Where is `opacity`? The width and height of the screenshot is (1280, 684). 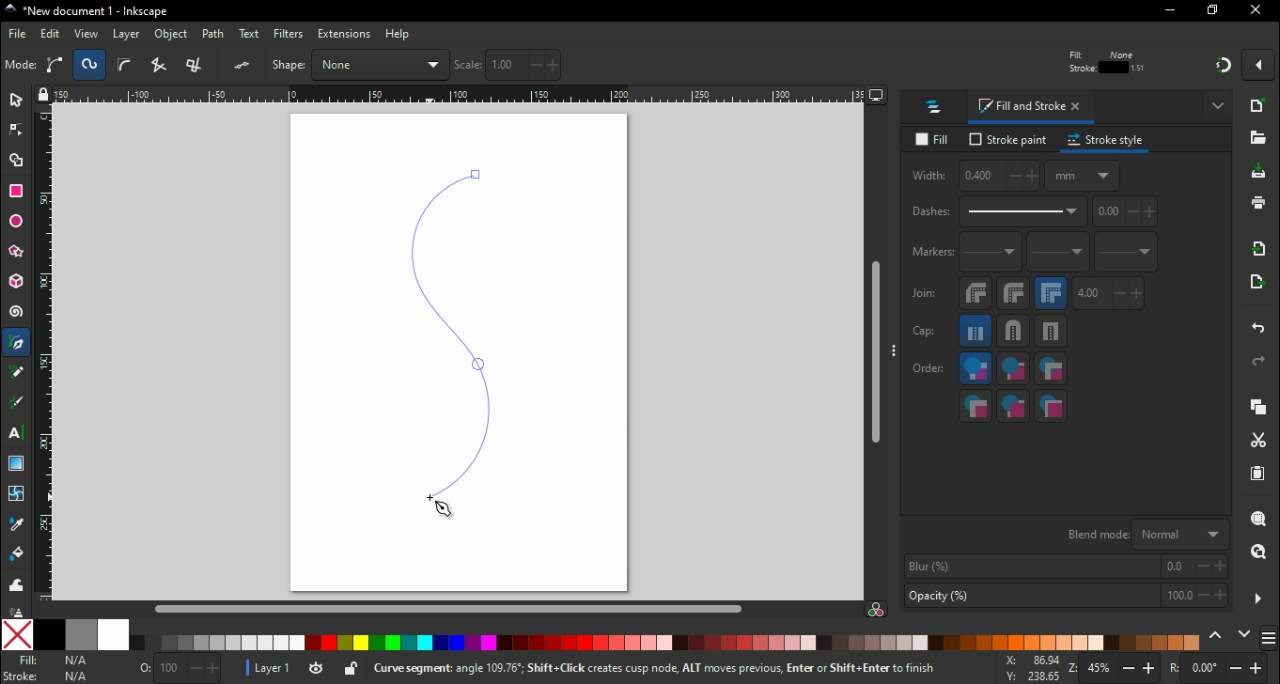 opacity is located at coordinates (179, 666).